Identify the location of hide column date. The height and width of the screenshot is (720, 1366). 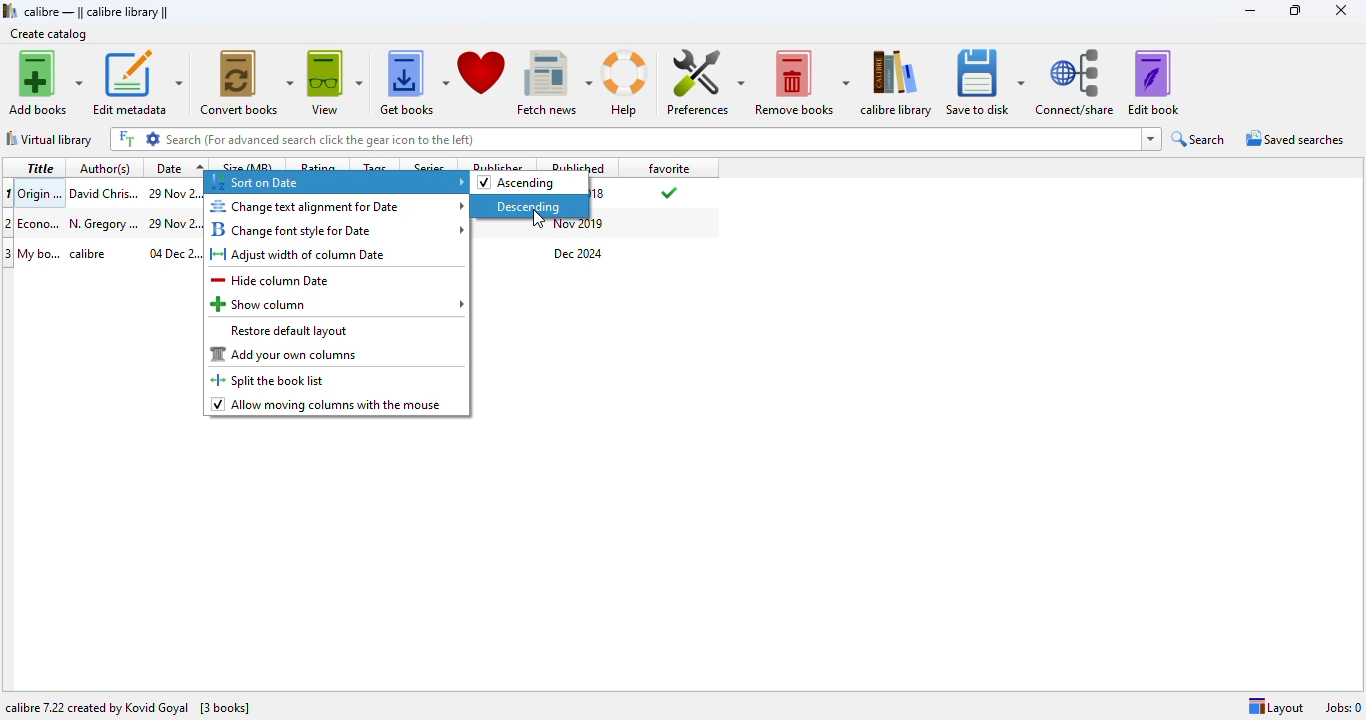
(271, 280).